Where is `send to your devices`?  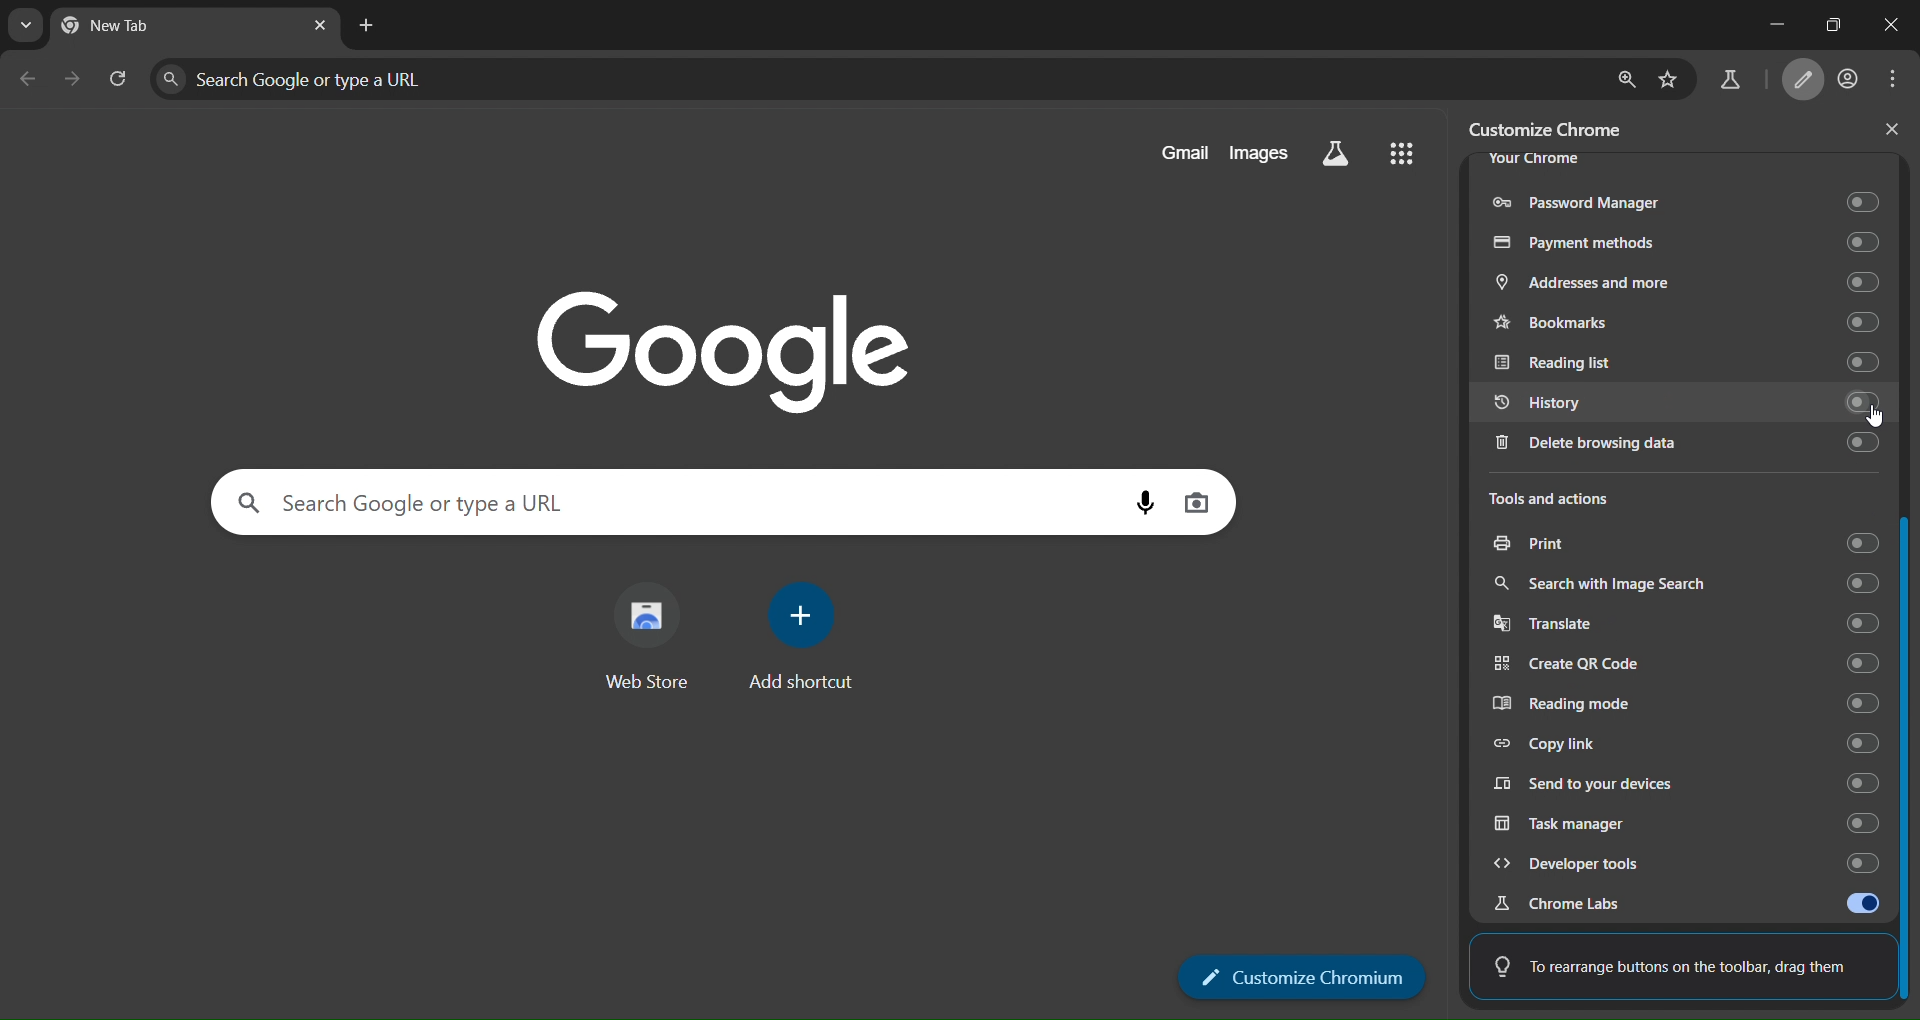
send to your devices is located at coordinates (1687, 781).